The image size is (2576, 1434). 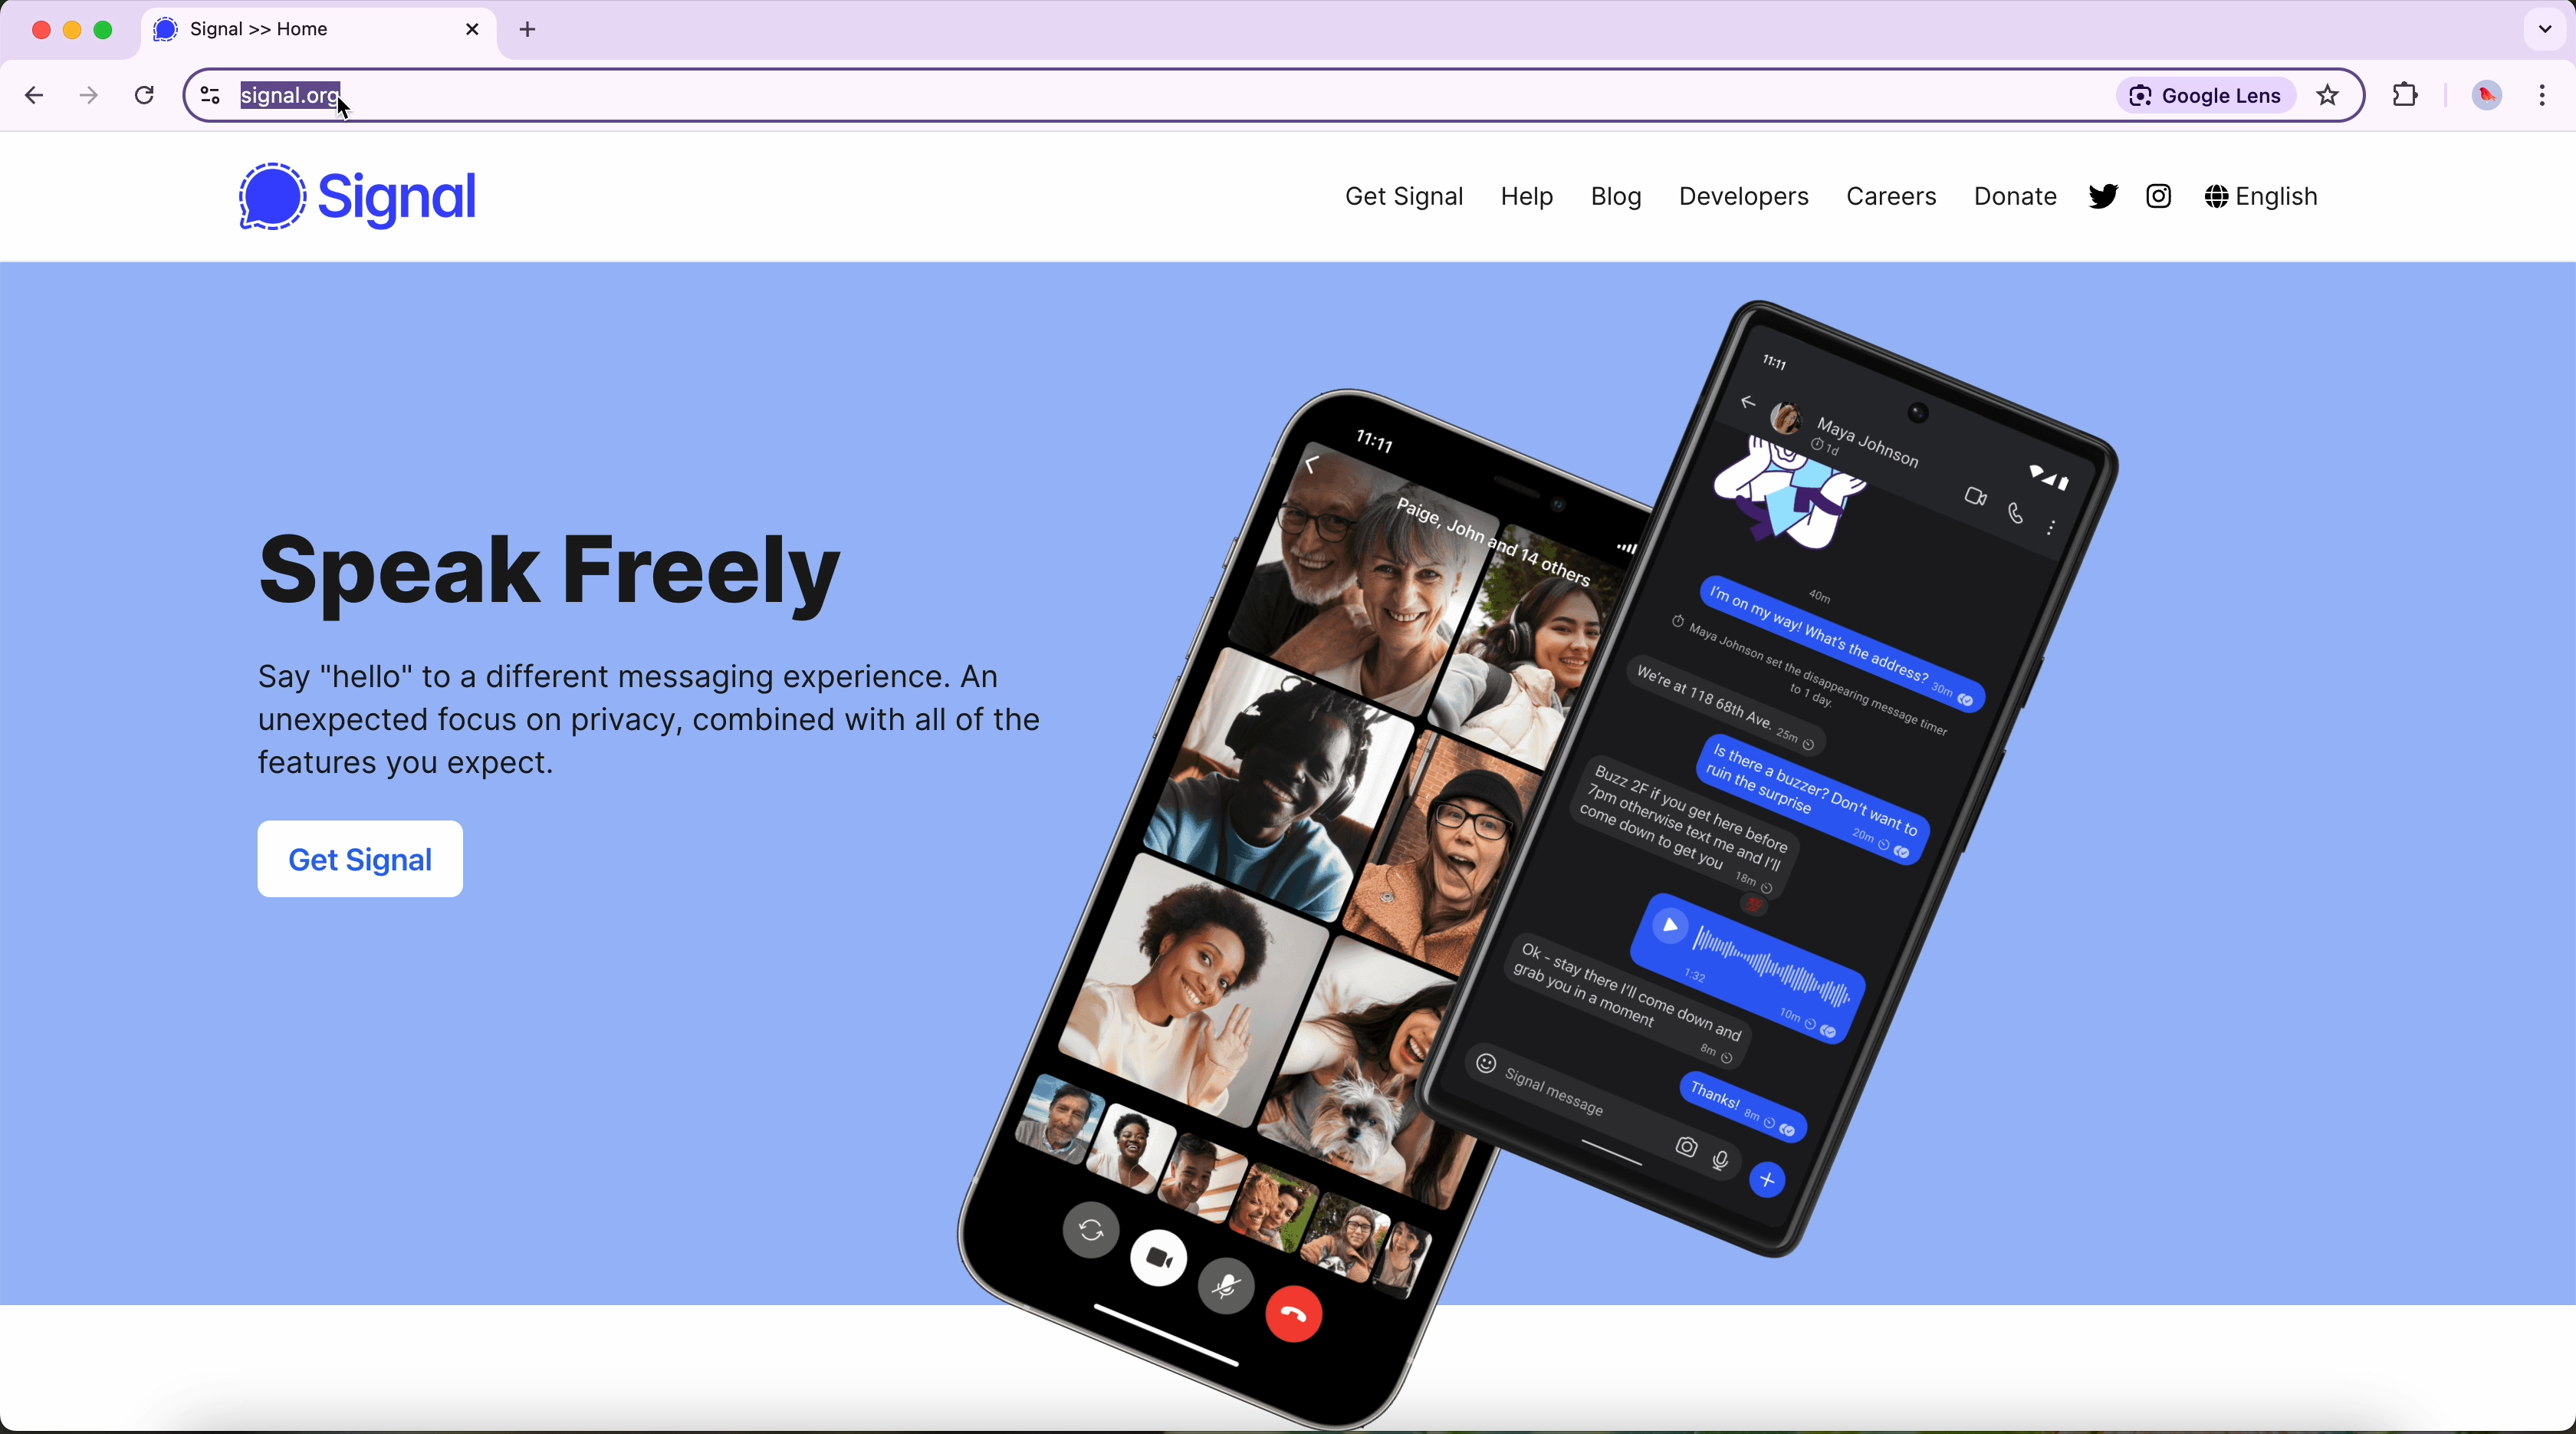 I want to click on refresh the page, so click(x=148, y=95).